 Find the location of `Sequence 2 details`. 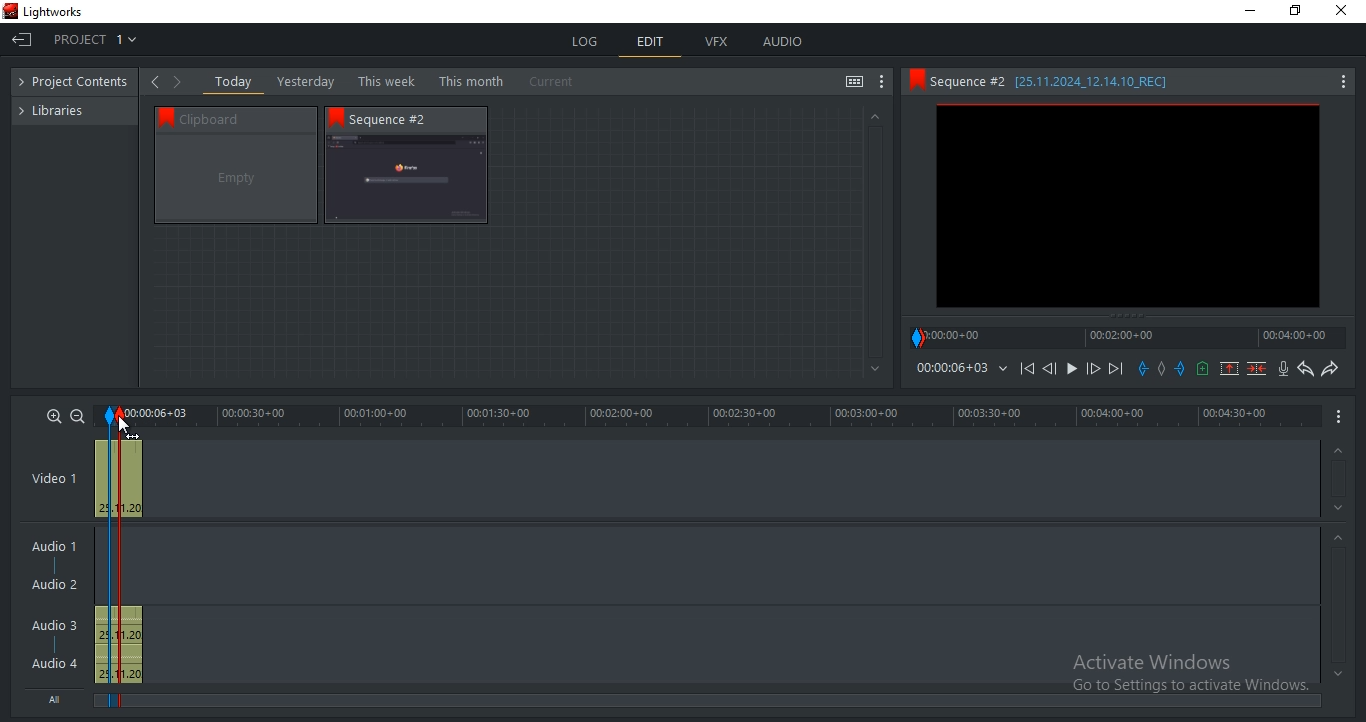

Sequence 2 details is located at coordinates (1068, 81).